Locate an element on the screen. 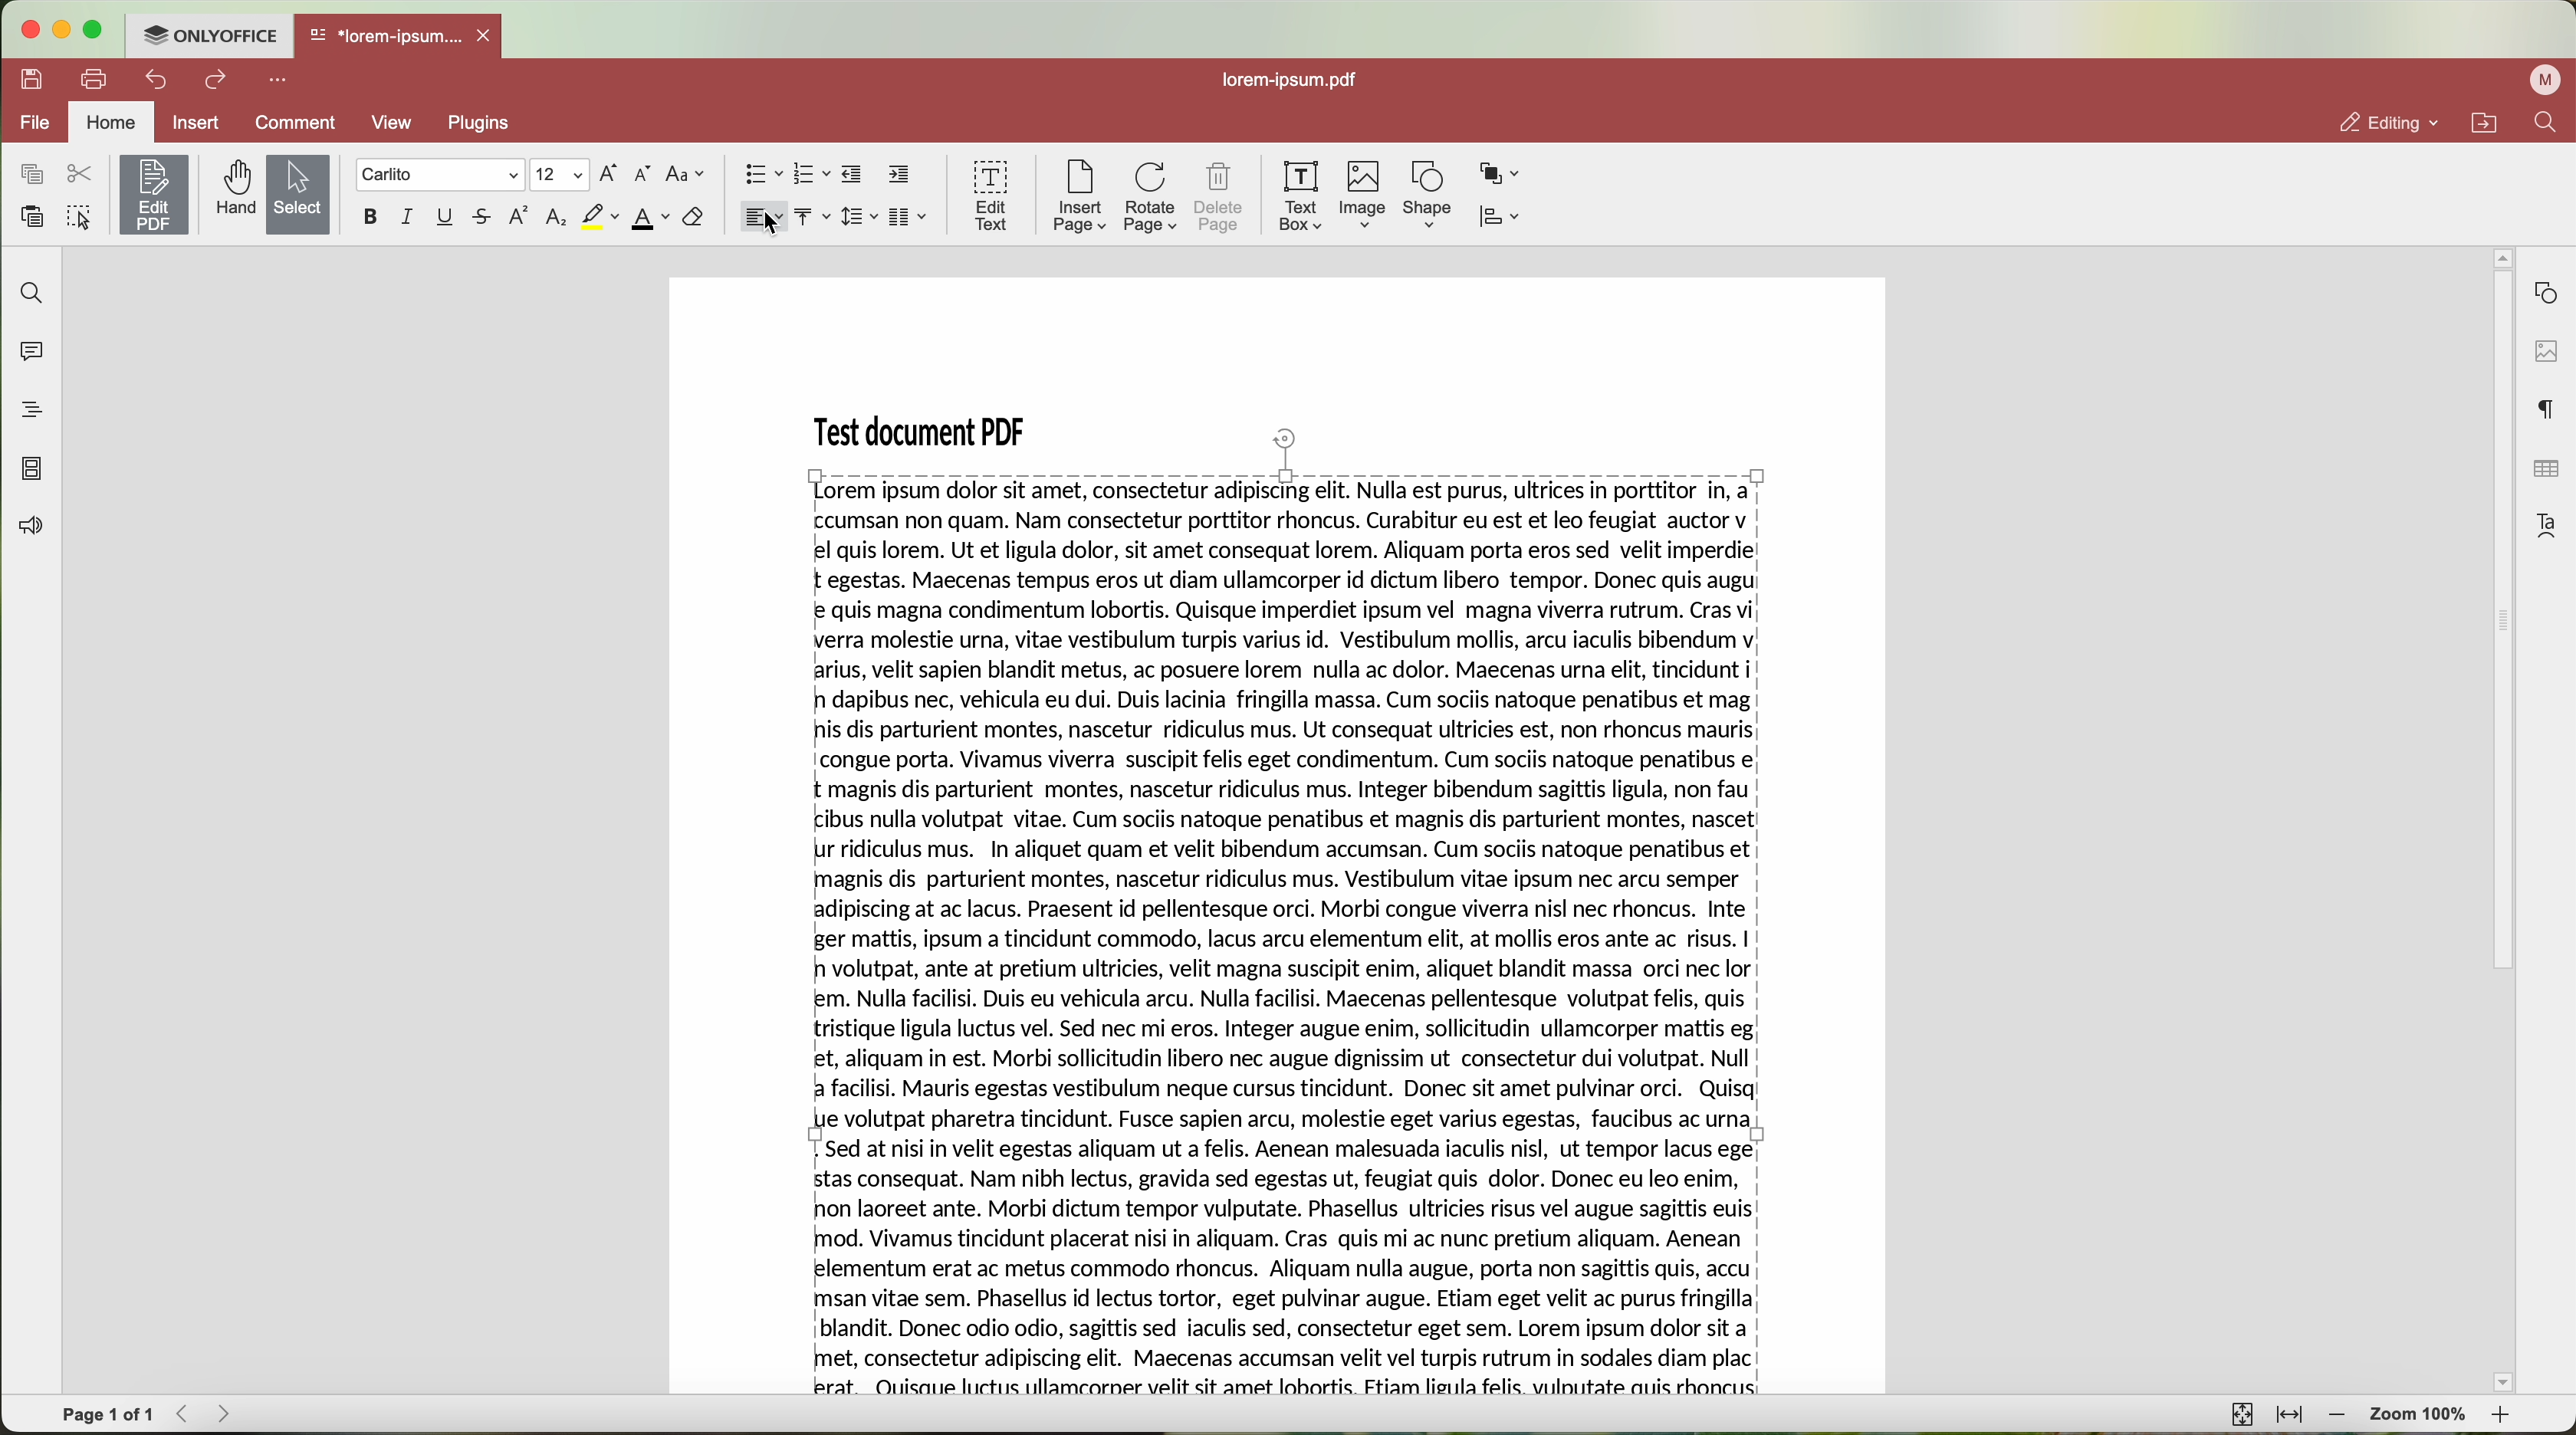  zoom in is located at coordinates (2505, 1417).